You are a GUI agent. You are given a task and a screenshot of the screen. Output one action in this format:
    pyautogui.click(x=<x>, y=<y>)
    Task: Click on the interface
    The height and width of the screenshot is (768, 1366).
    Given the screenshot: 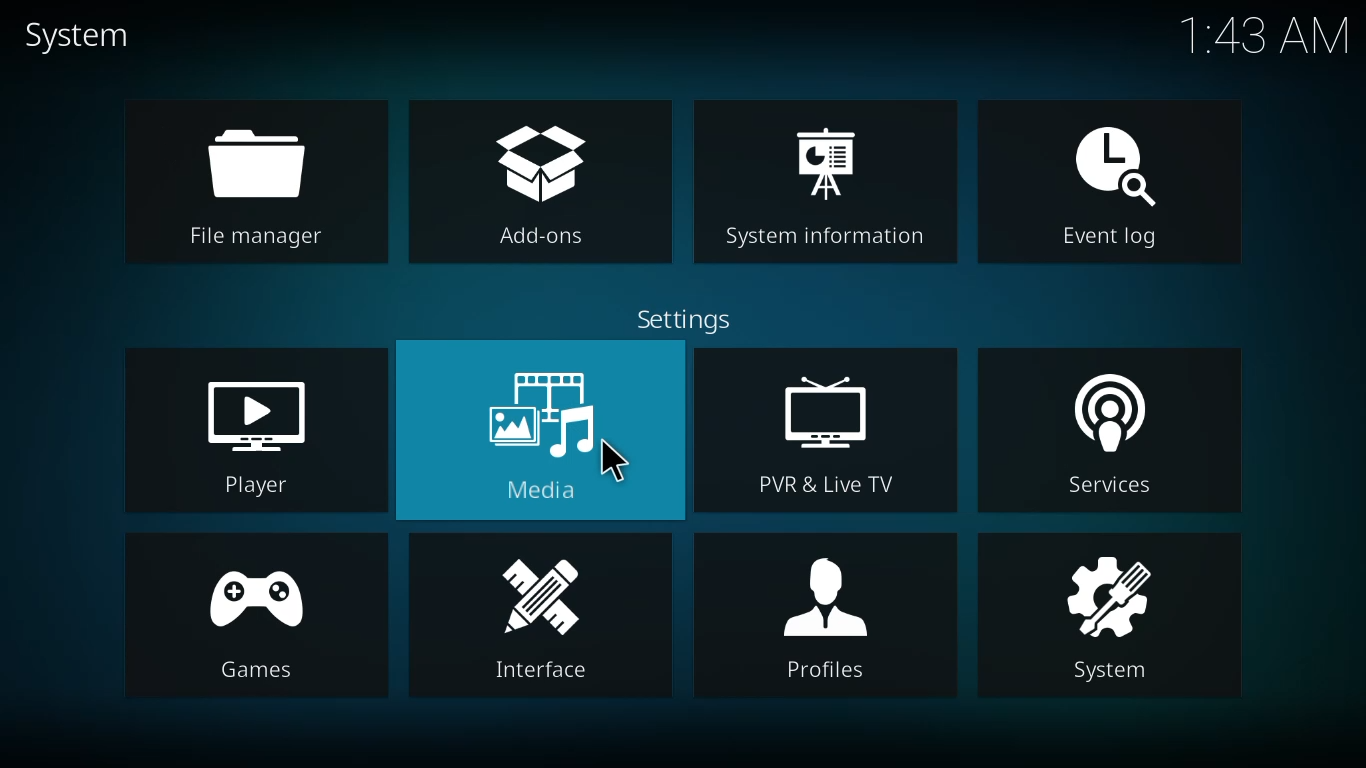 What is the action you would take?
    pyautogui.click(x=538, y=617)
    